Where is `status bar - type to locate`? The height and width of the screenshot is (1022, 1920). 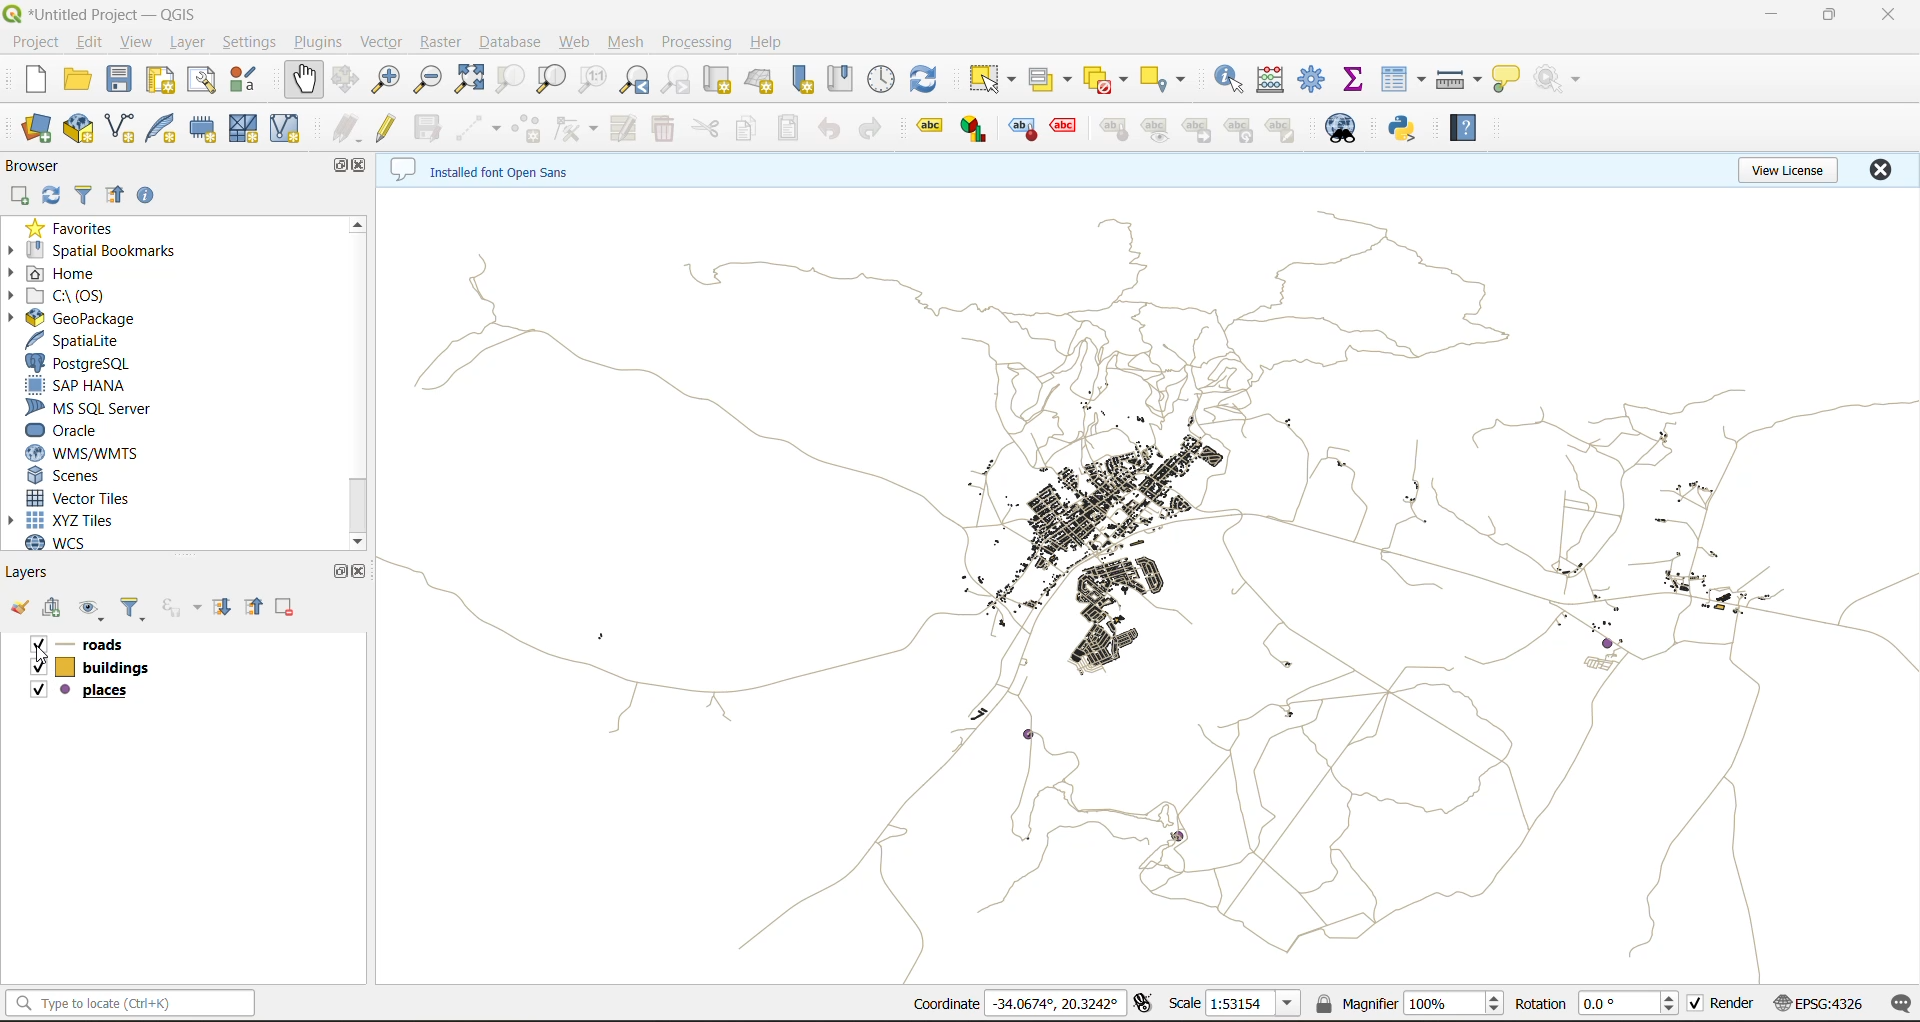
status bar - type to locate is located at coordinates (131, 1006).